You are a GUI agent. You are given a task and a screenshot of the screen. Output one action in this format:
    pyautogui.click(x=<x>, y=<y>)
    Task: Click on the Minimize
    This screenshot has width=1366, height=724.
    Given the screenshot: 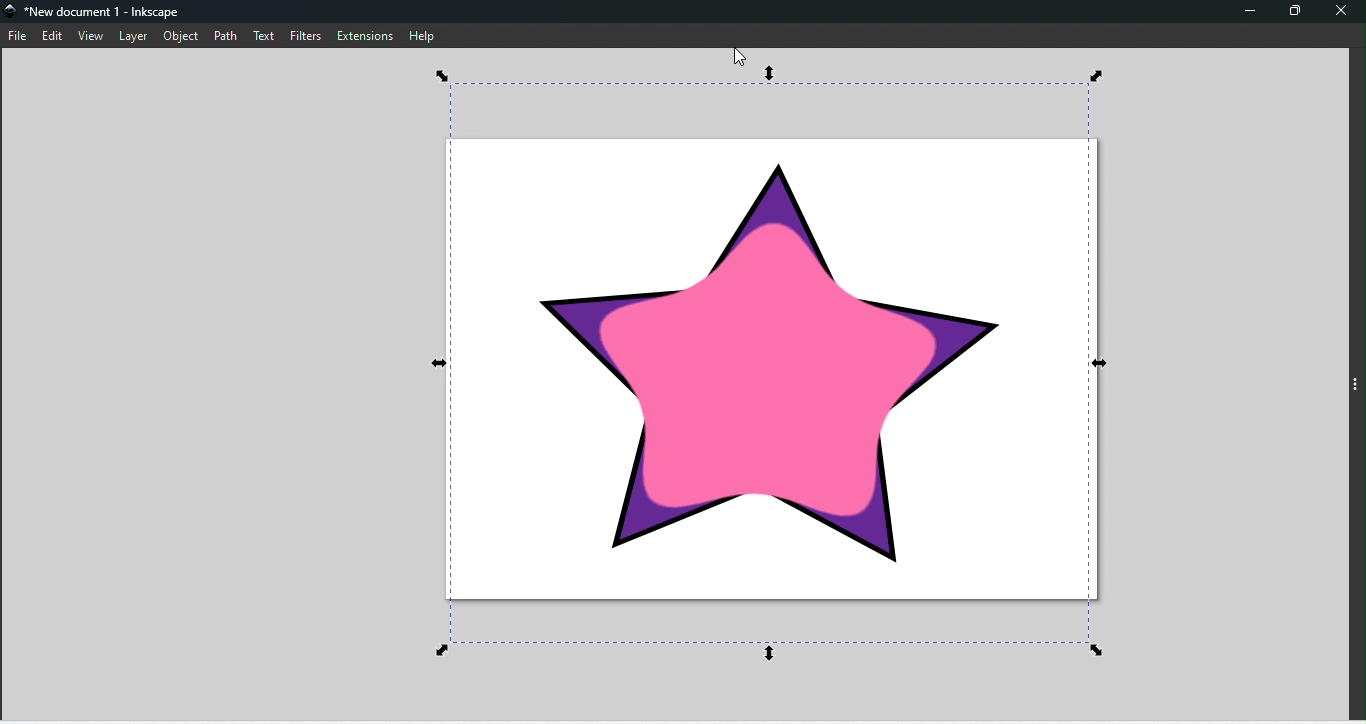 What is the action you would take?
    pyautogui.click(x=1250, y=9)
    